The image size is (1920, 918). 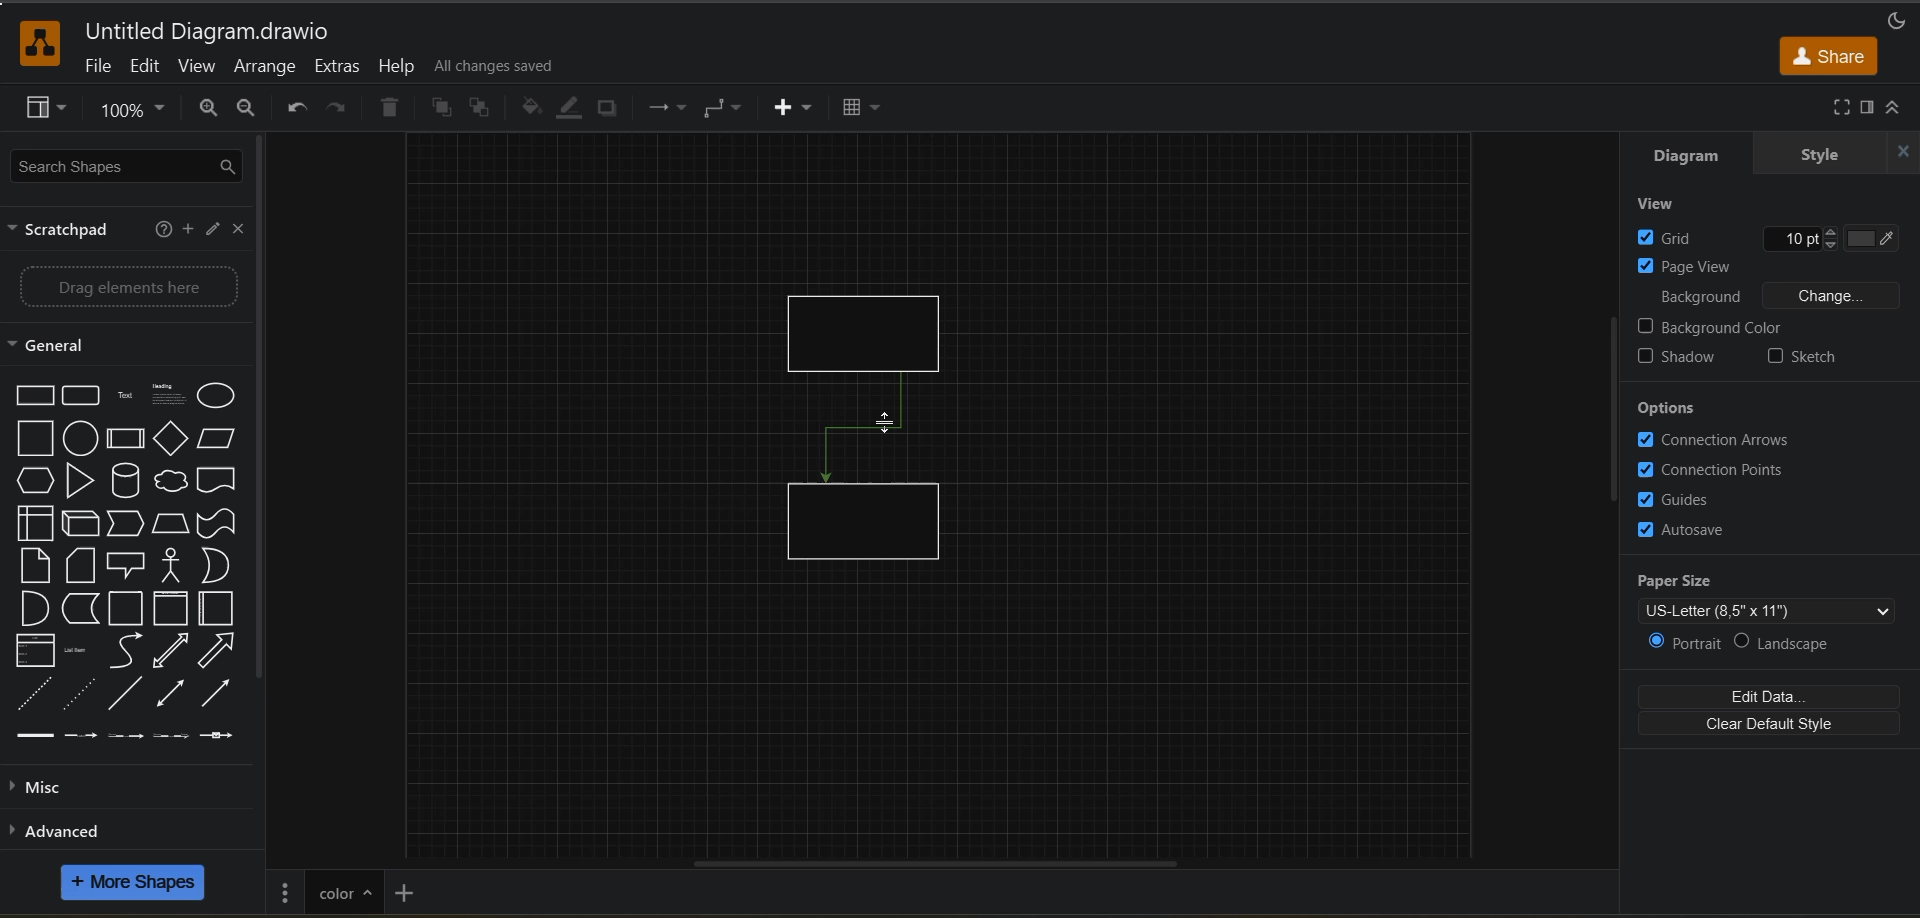 I want to click on view, so click(x=199, y=69).